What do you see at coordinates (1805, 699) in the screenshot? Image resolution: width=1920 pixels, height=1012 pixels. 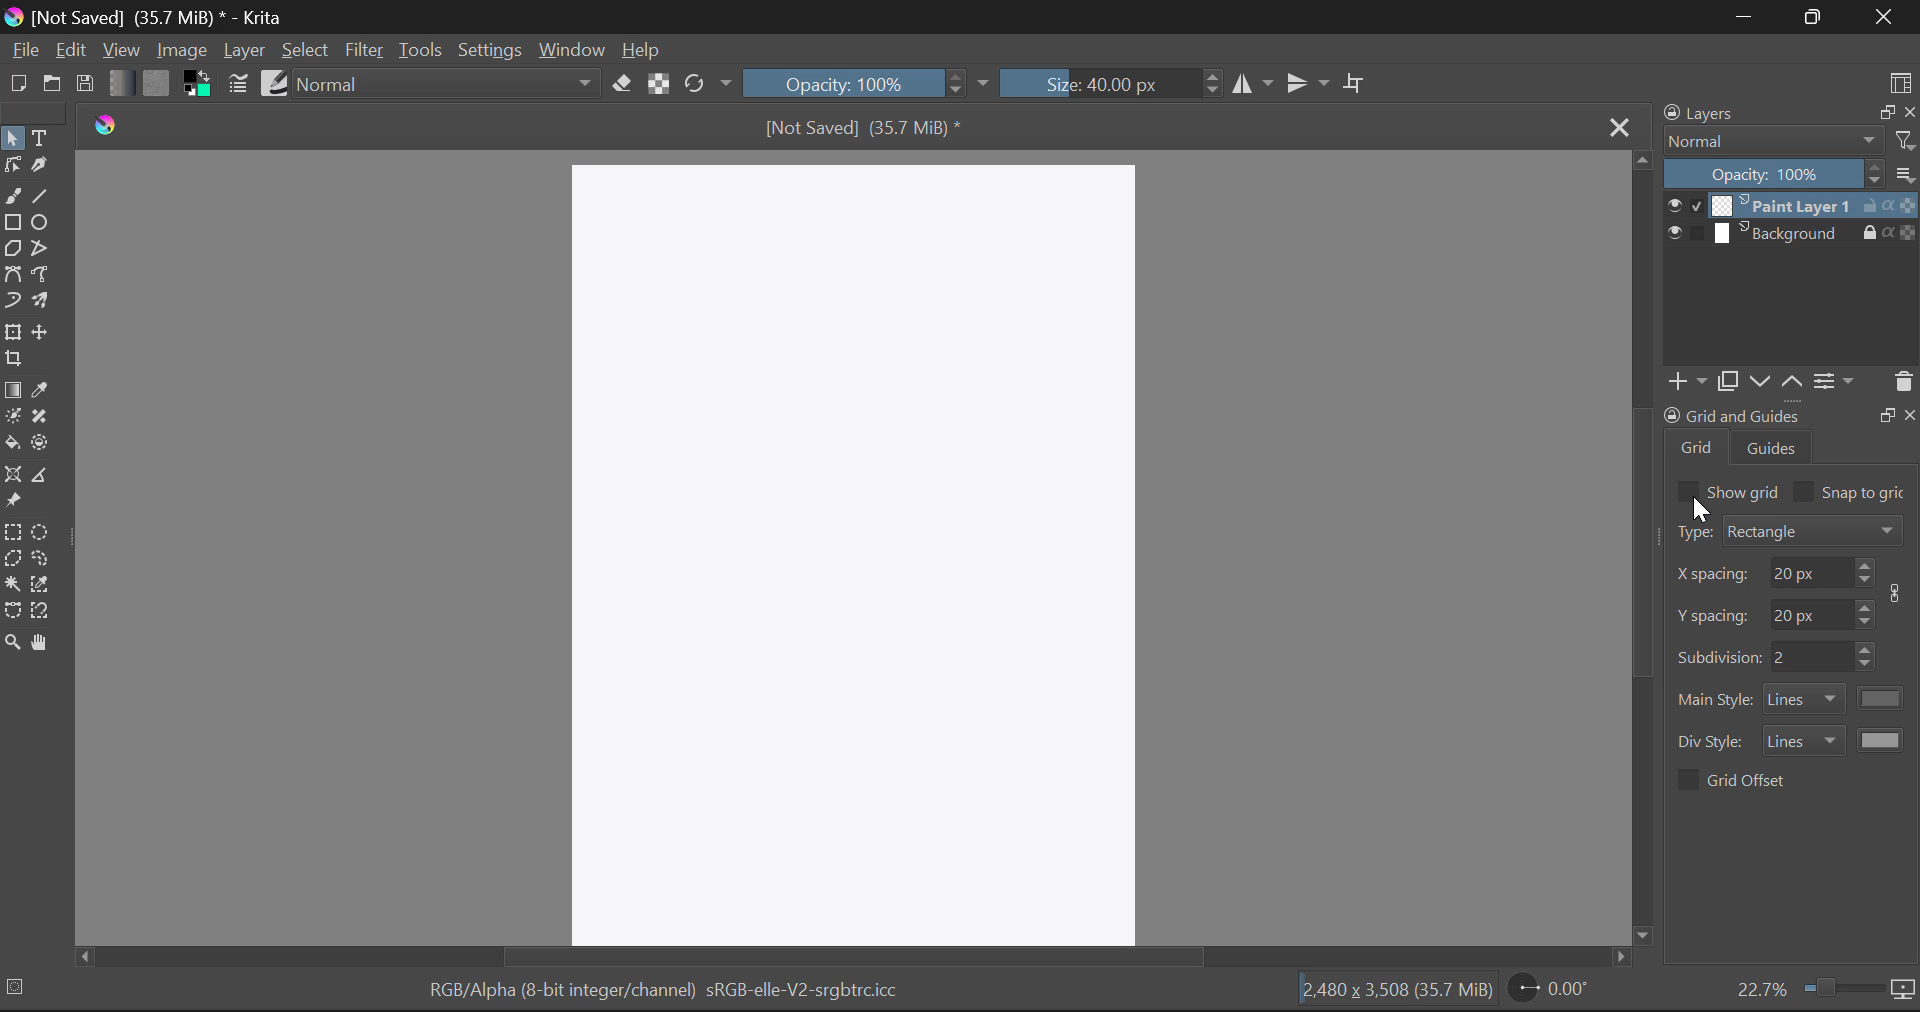 I see `style` at bounding box center [1805, 699].